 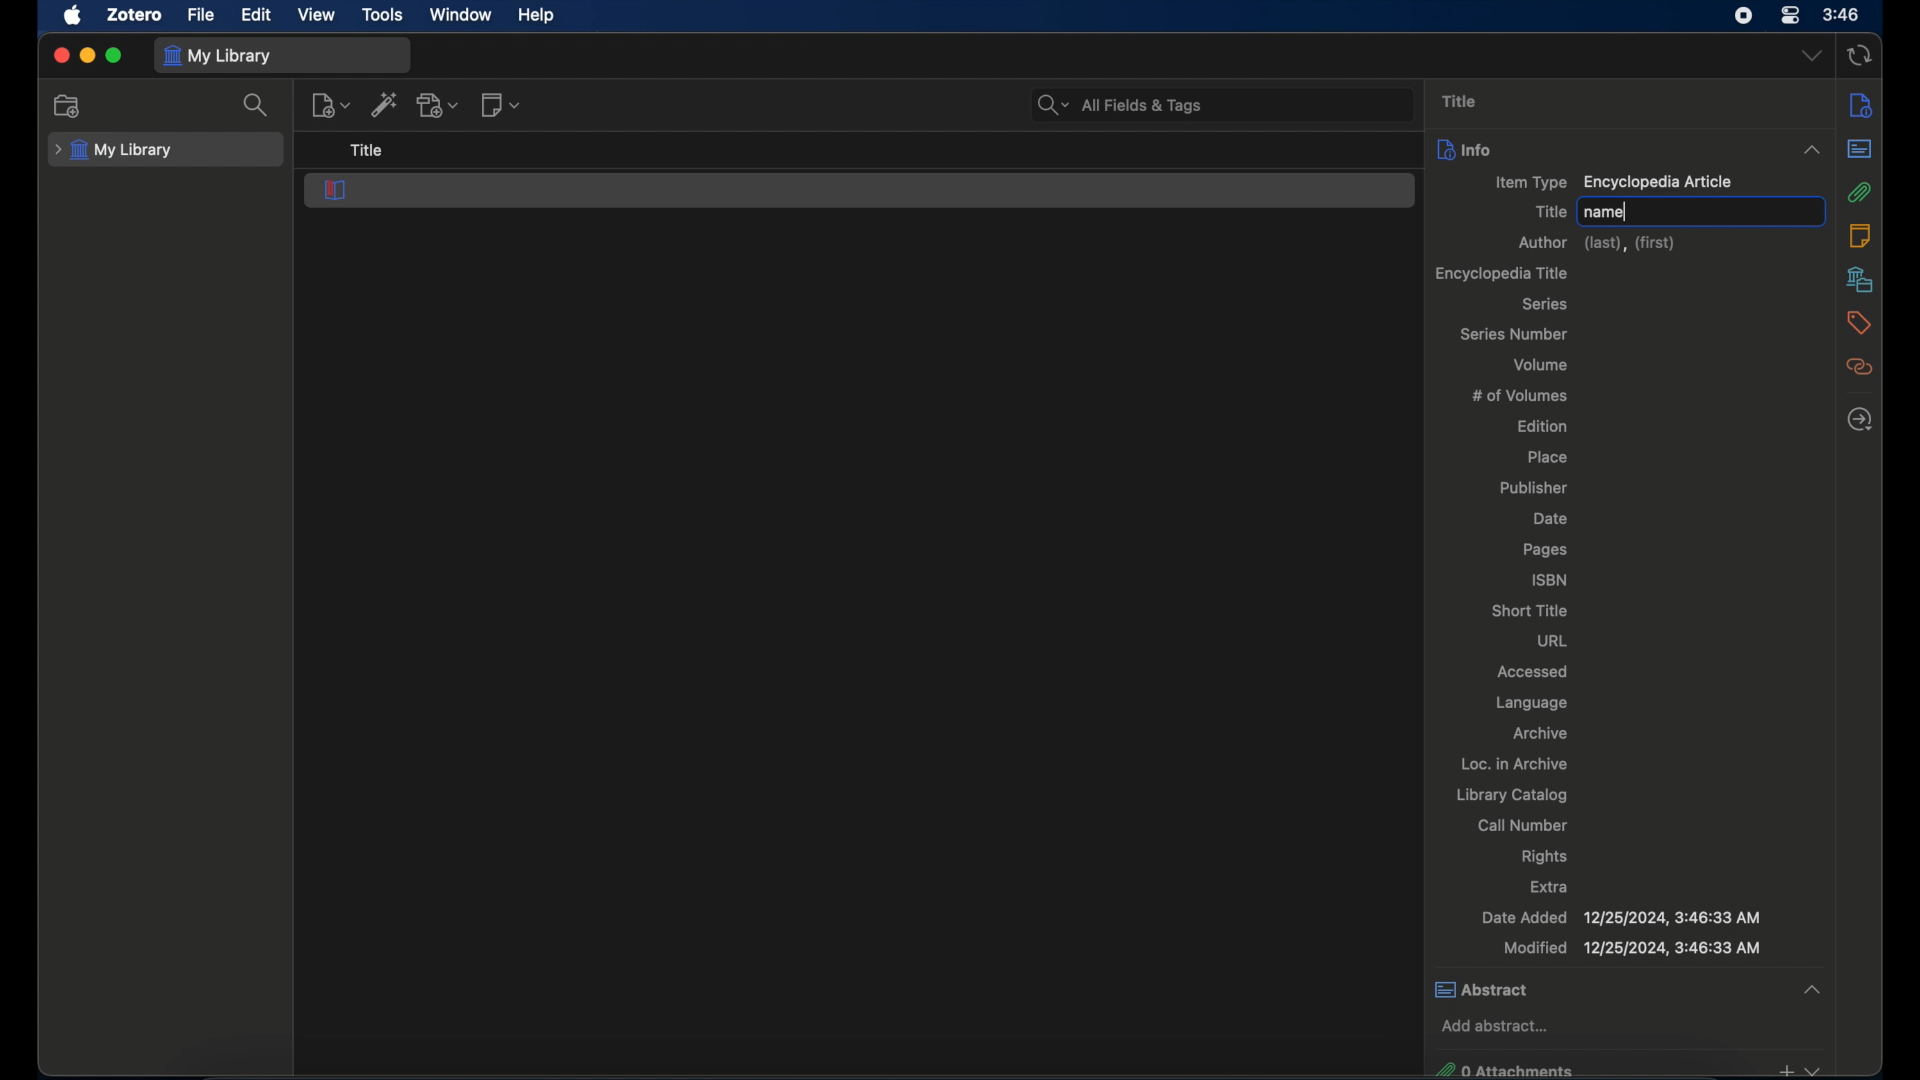 I want to click on notes, so click(x=1860, y=234).